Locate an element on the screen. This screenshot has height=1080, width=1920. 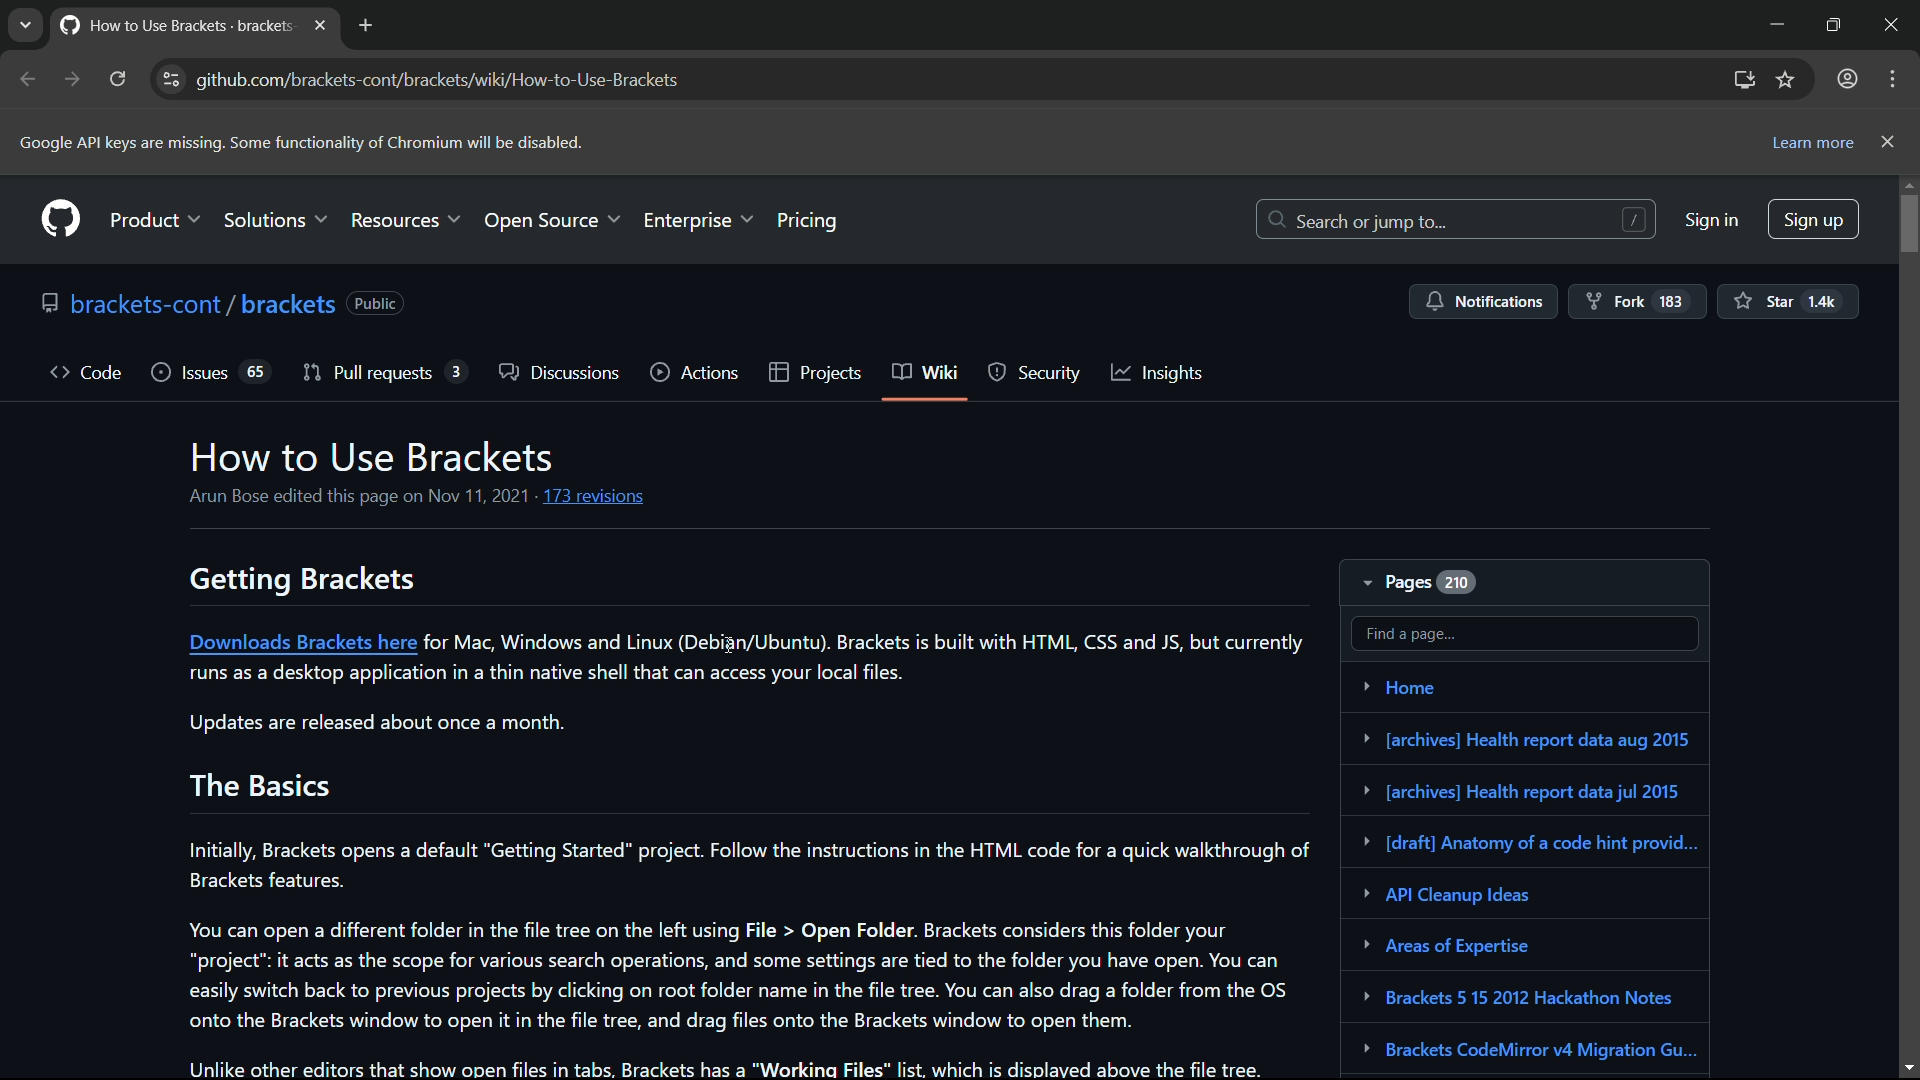
how to use brackets is located at coordinates (374, 458).